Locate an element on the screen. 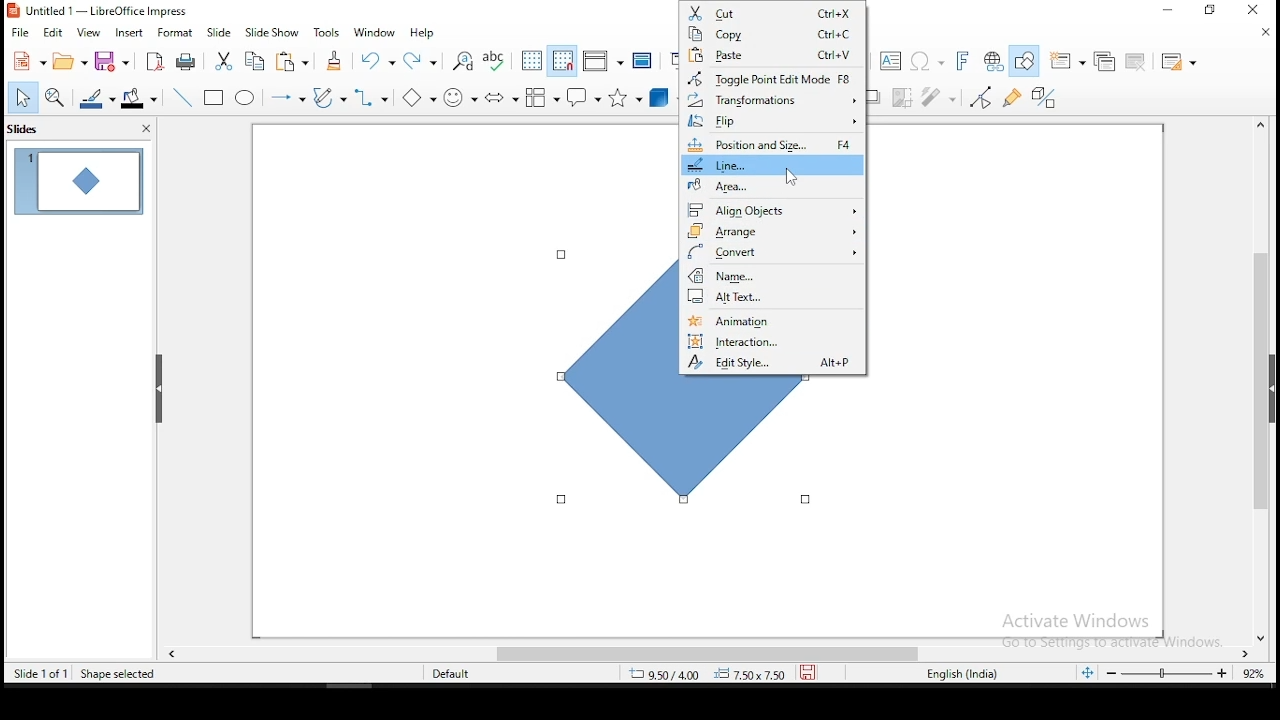 The width and height of the screenshot is (1280, 720). save is located at coordinates (111, 61).